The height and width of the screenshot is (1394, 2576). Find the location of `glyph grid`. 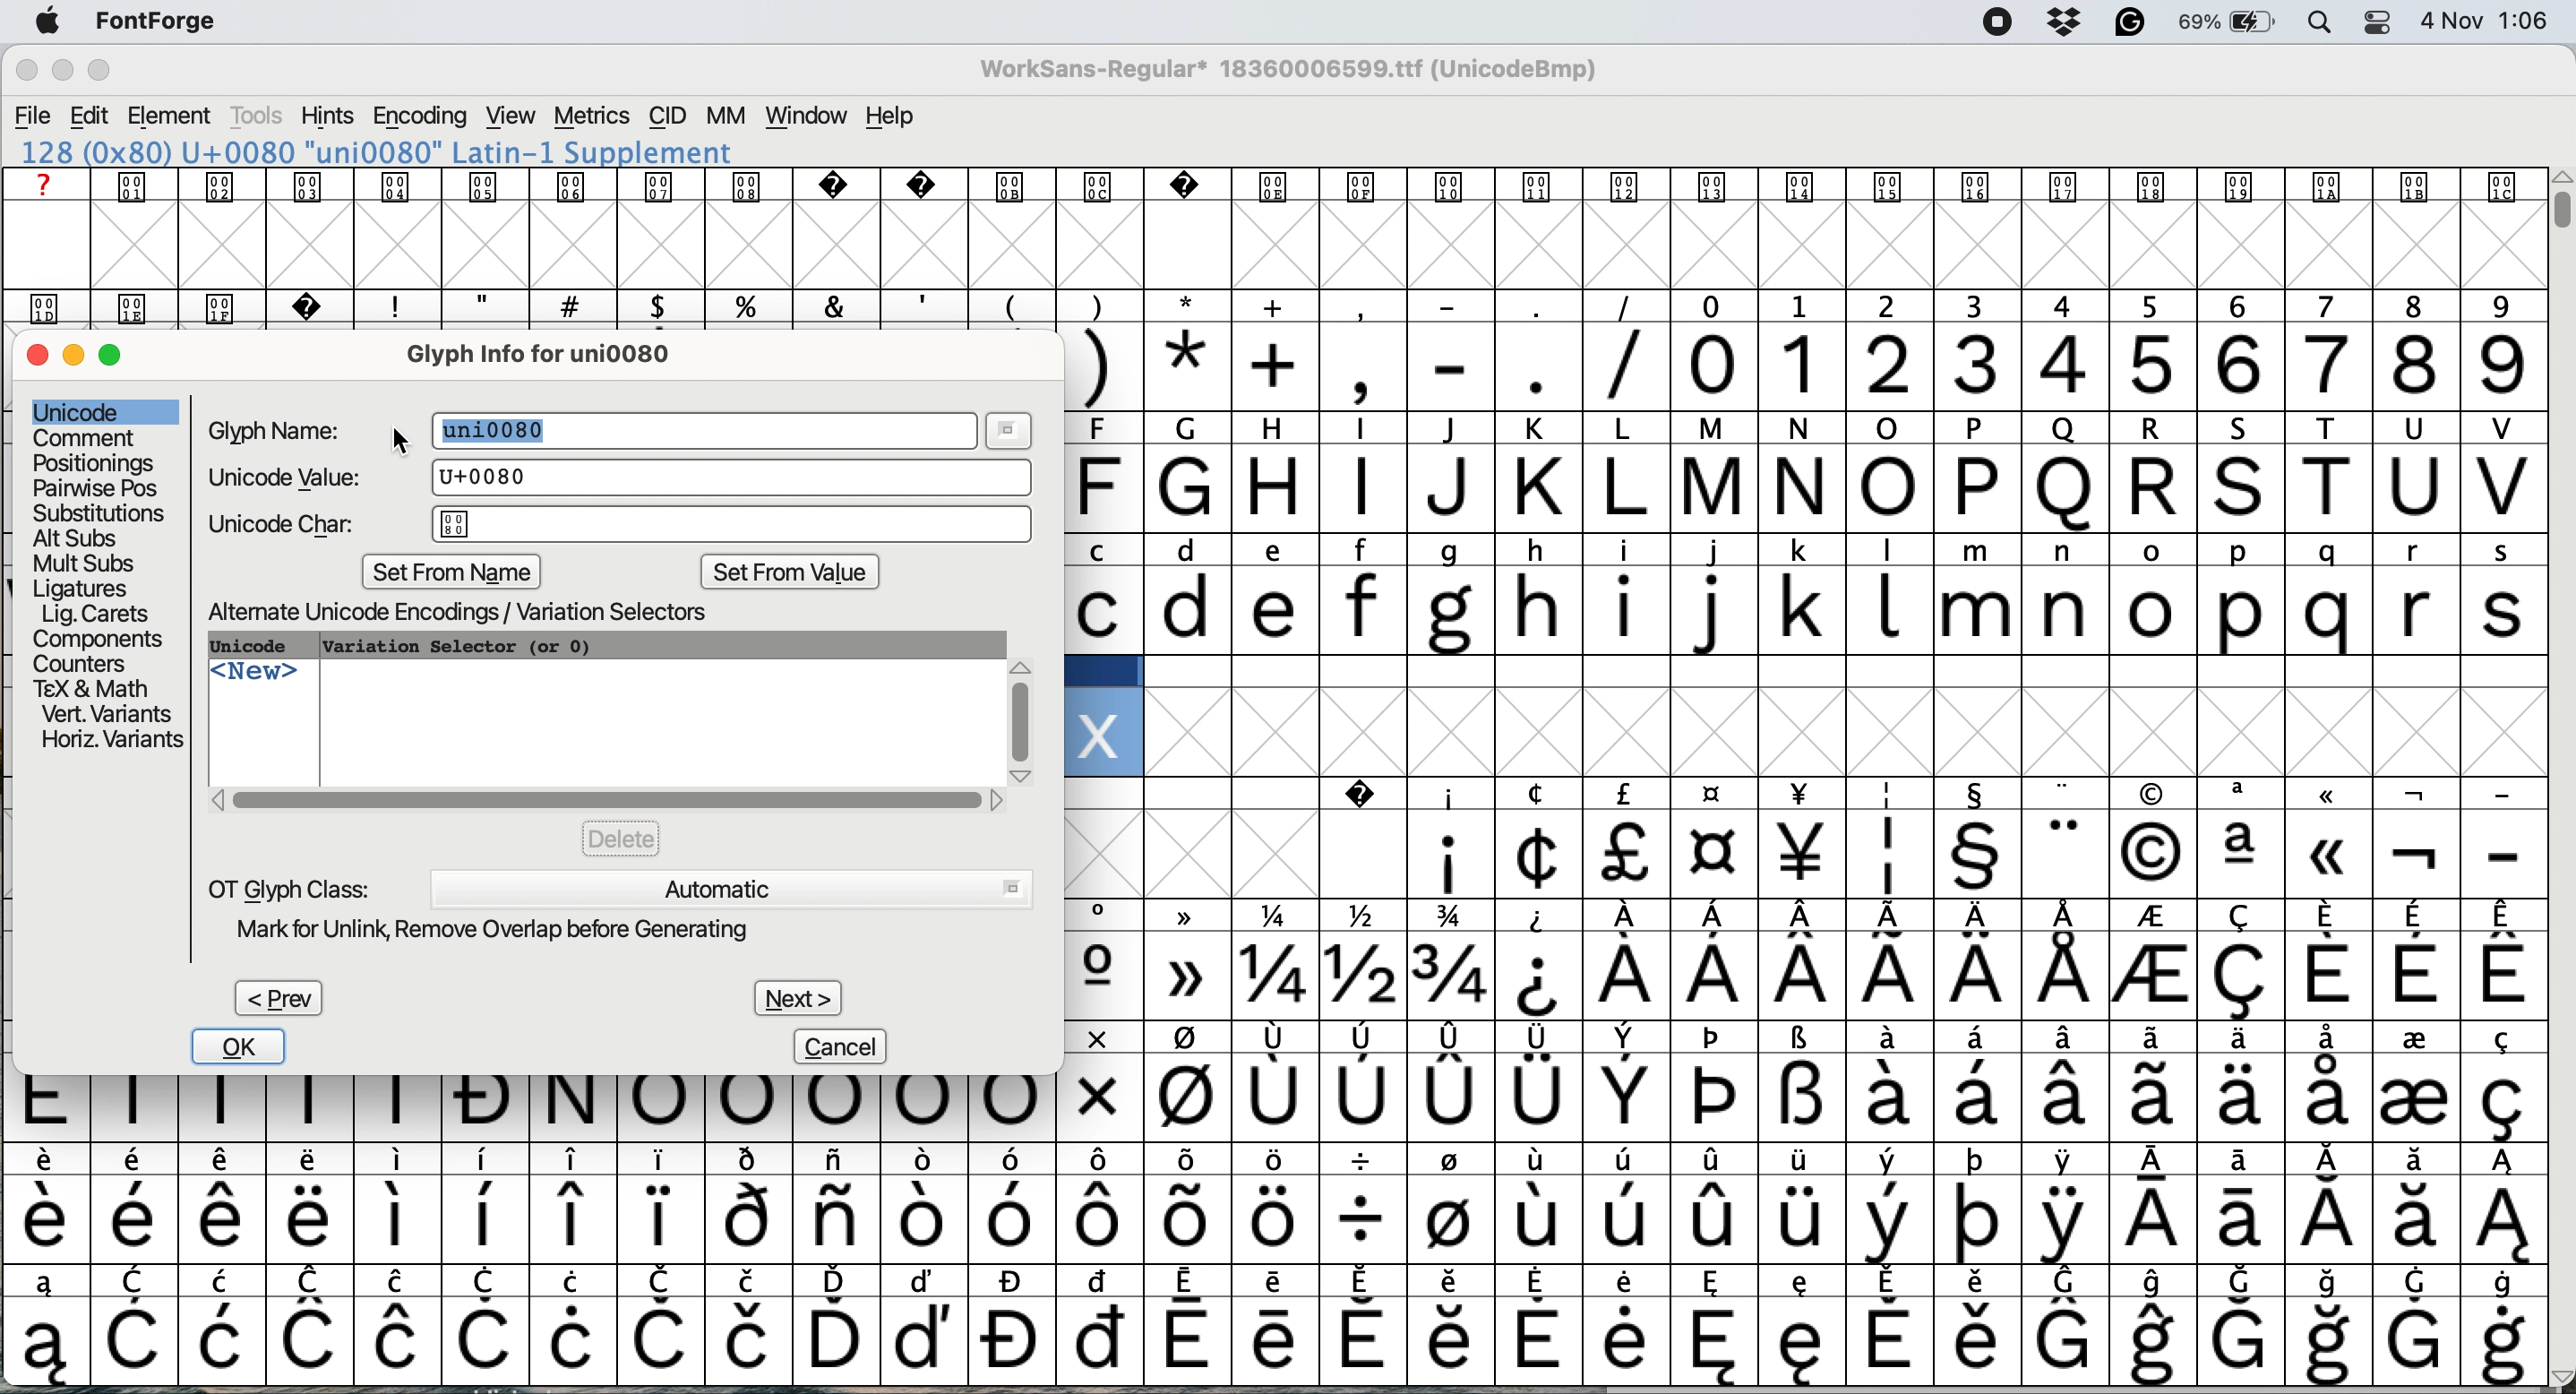

glyph grid is located at coordinates (1285, 247).